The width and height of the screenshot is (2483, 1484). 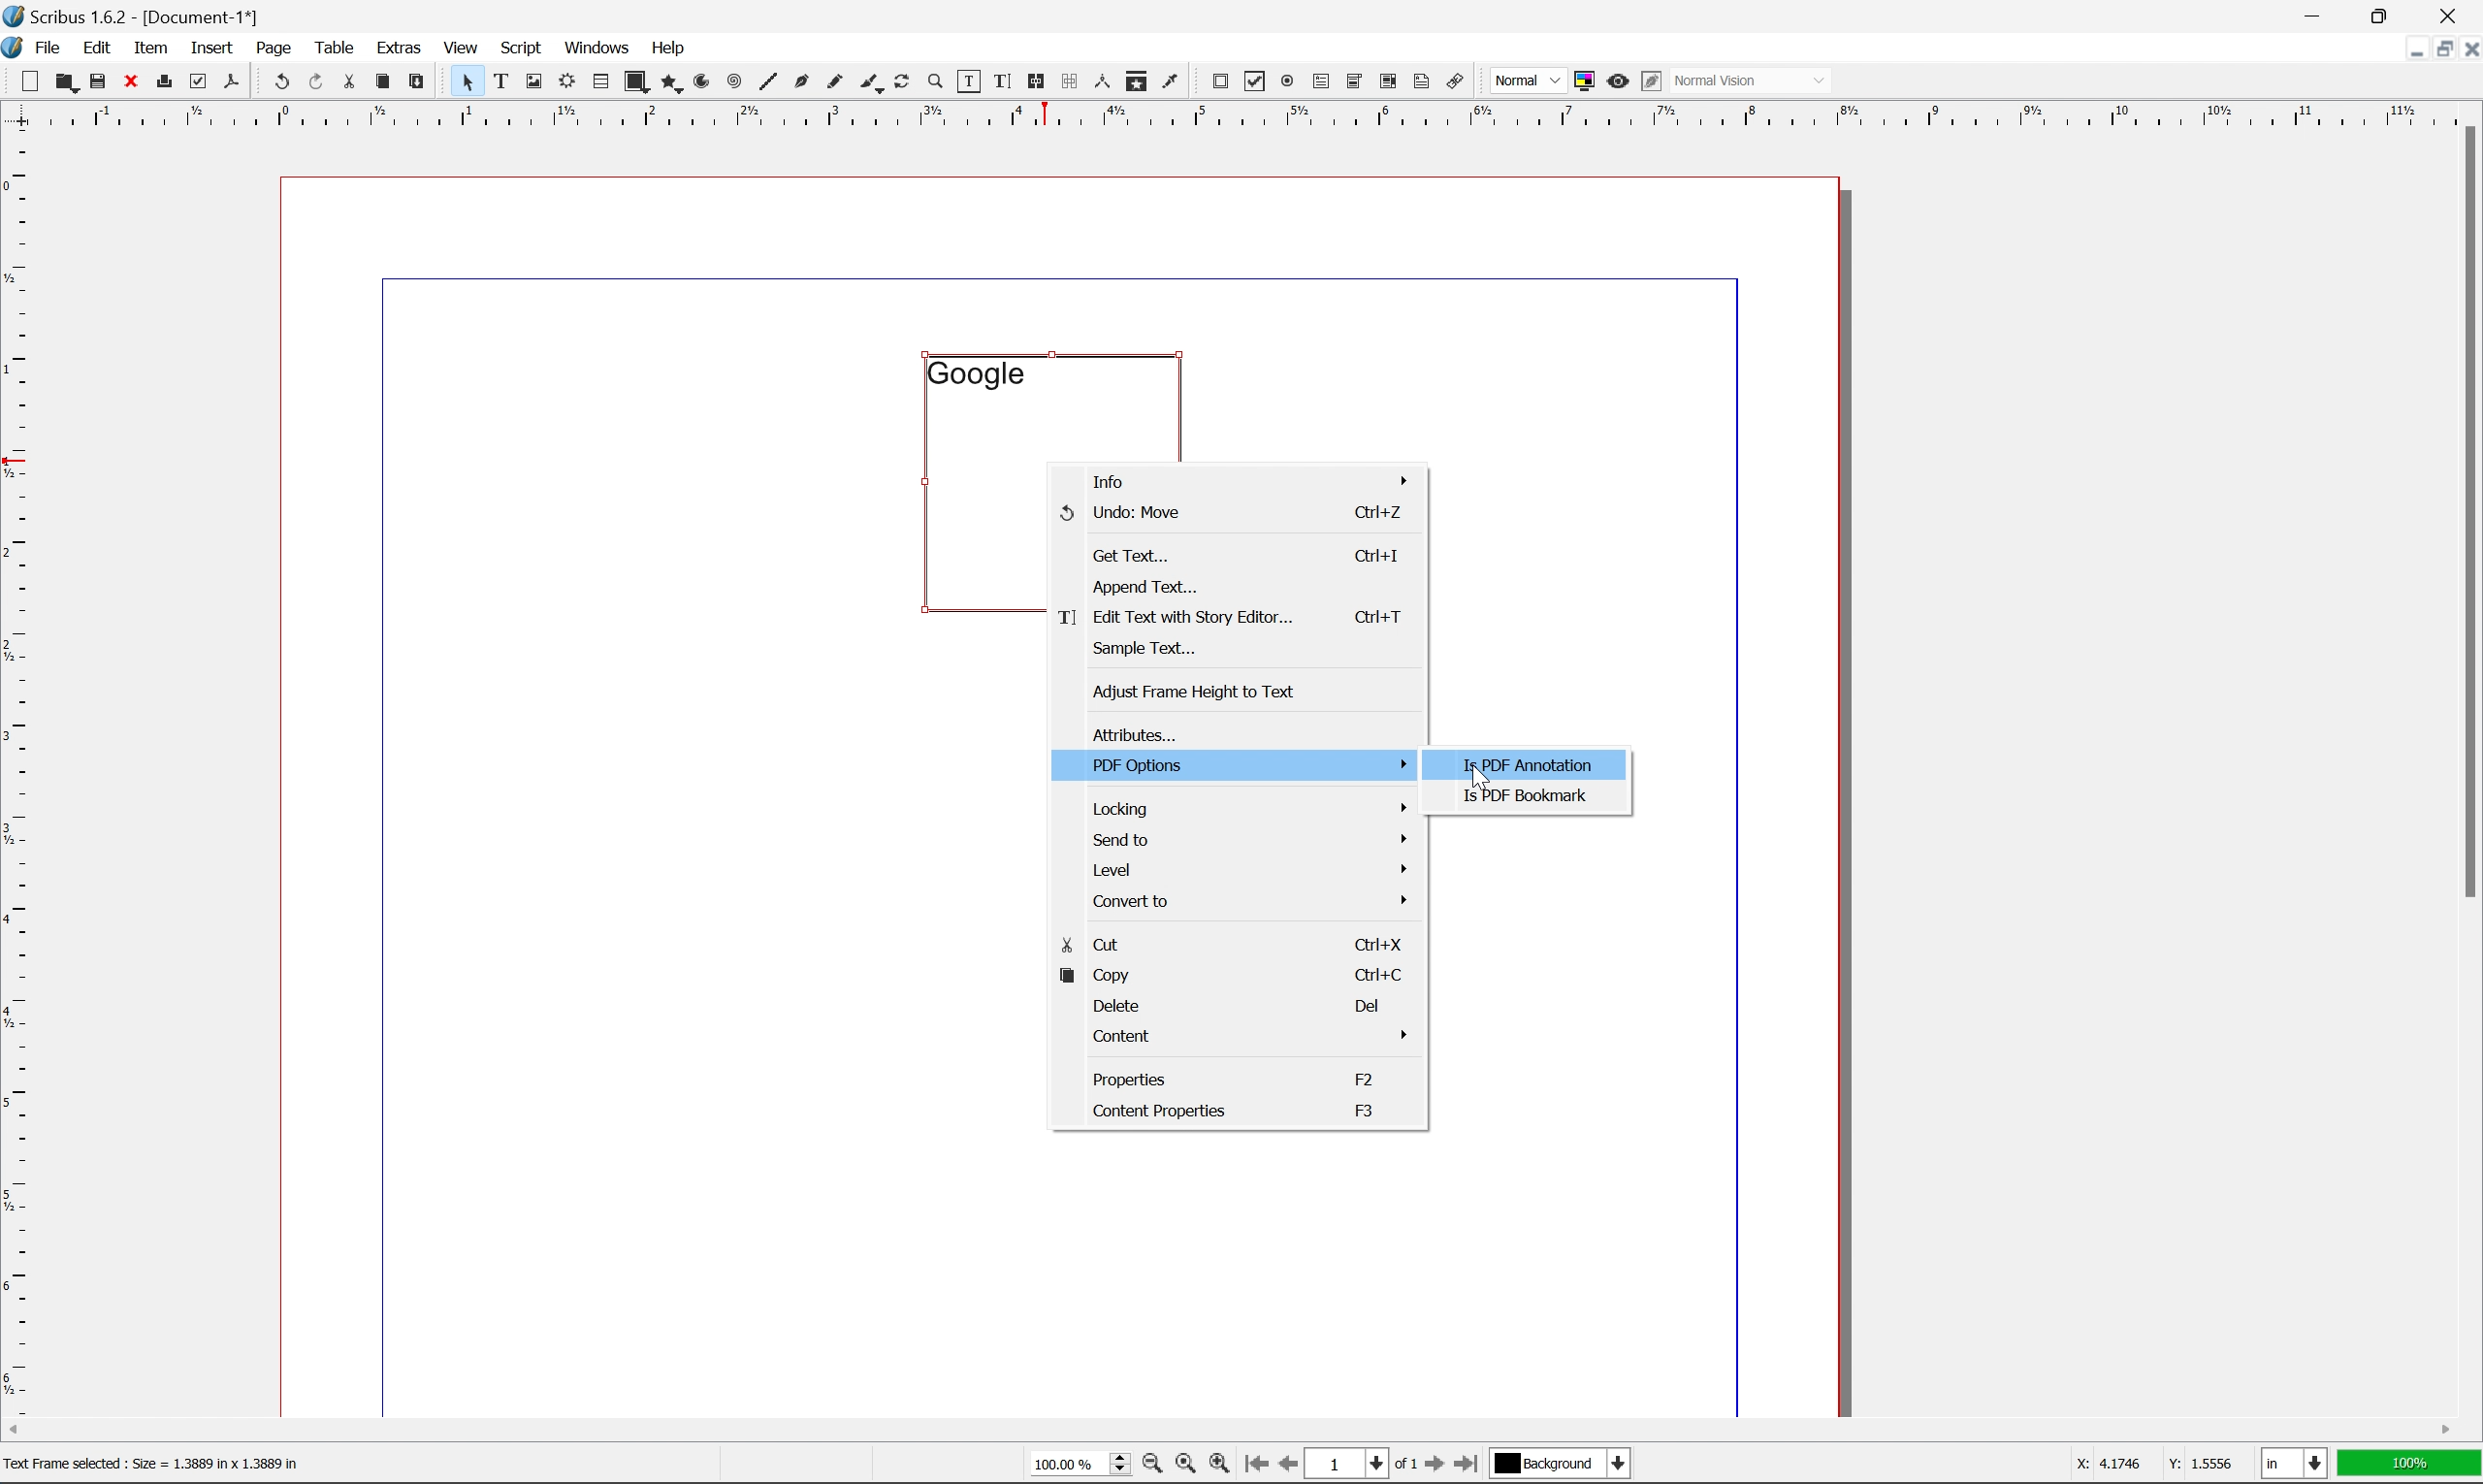 I want to click on pdf options, so click(x=1251, y=765).